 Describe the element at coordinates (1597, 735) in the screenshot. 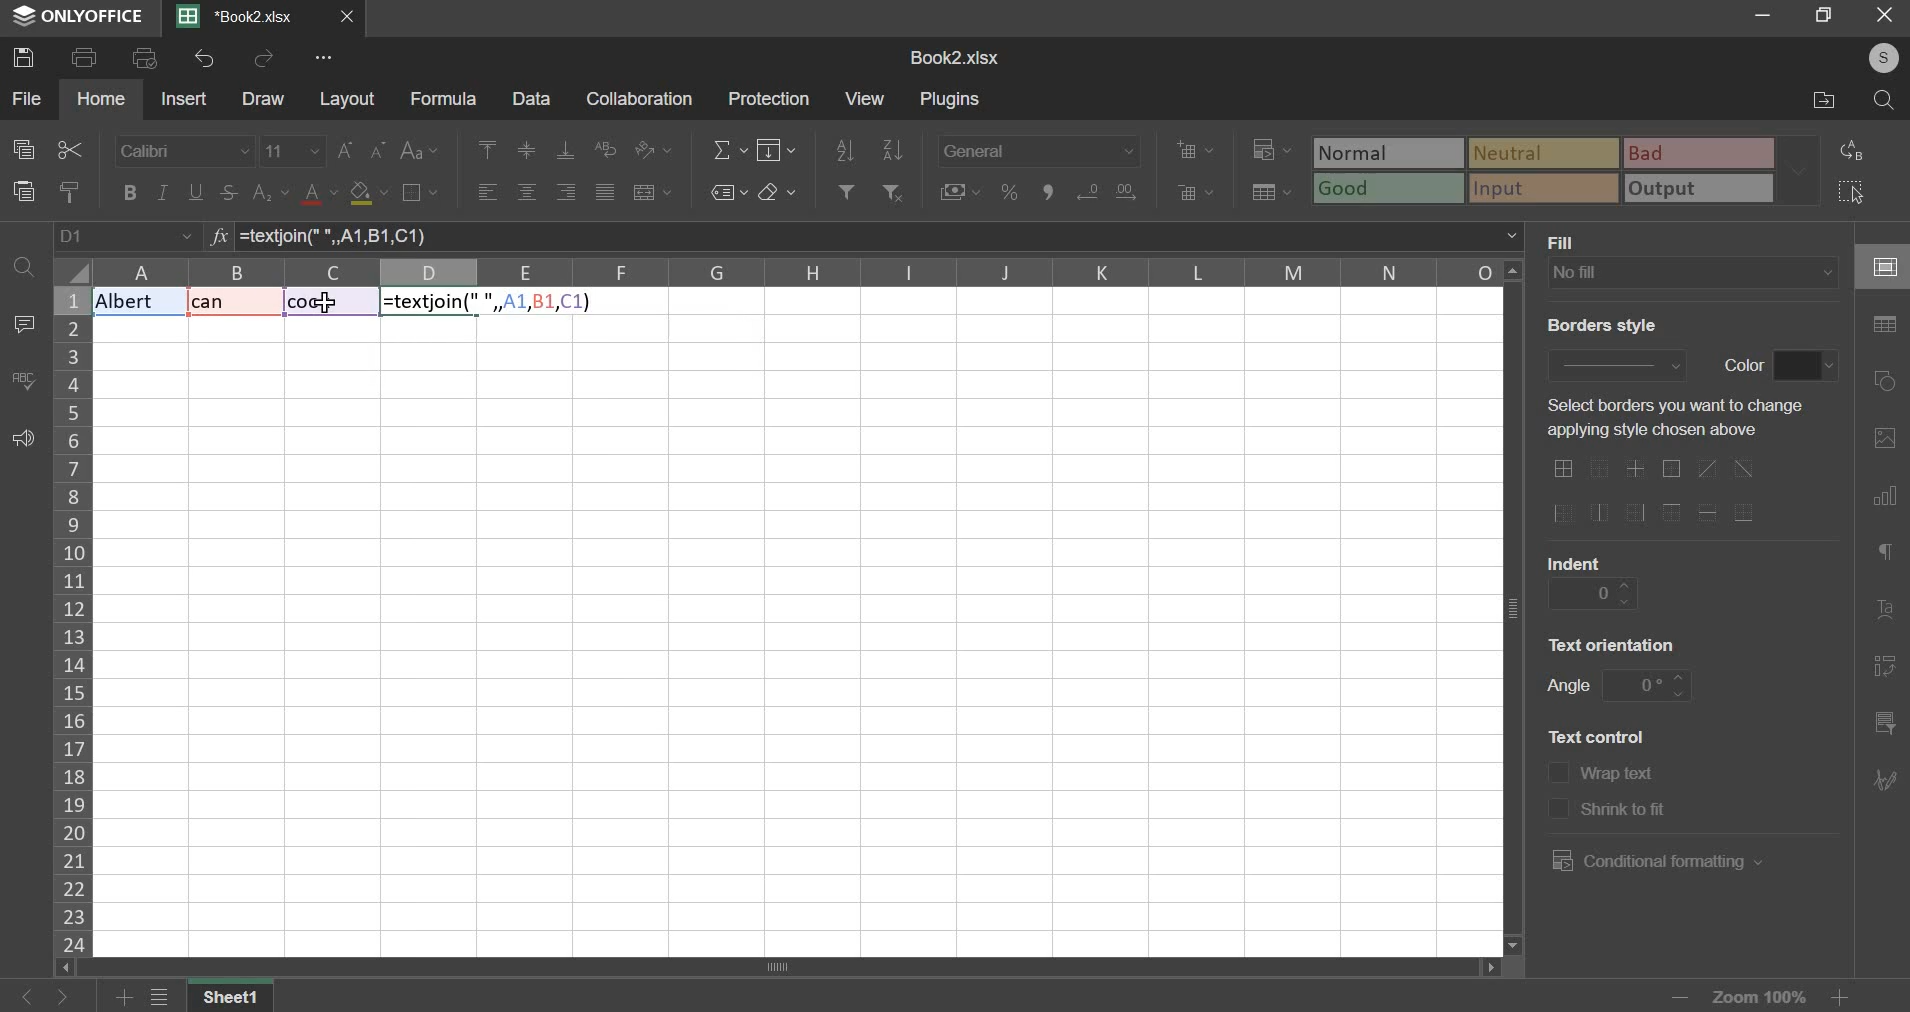

I see `text` at that location.